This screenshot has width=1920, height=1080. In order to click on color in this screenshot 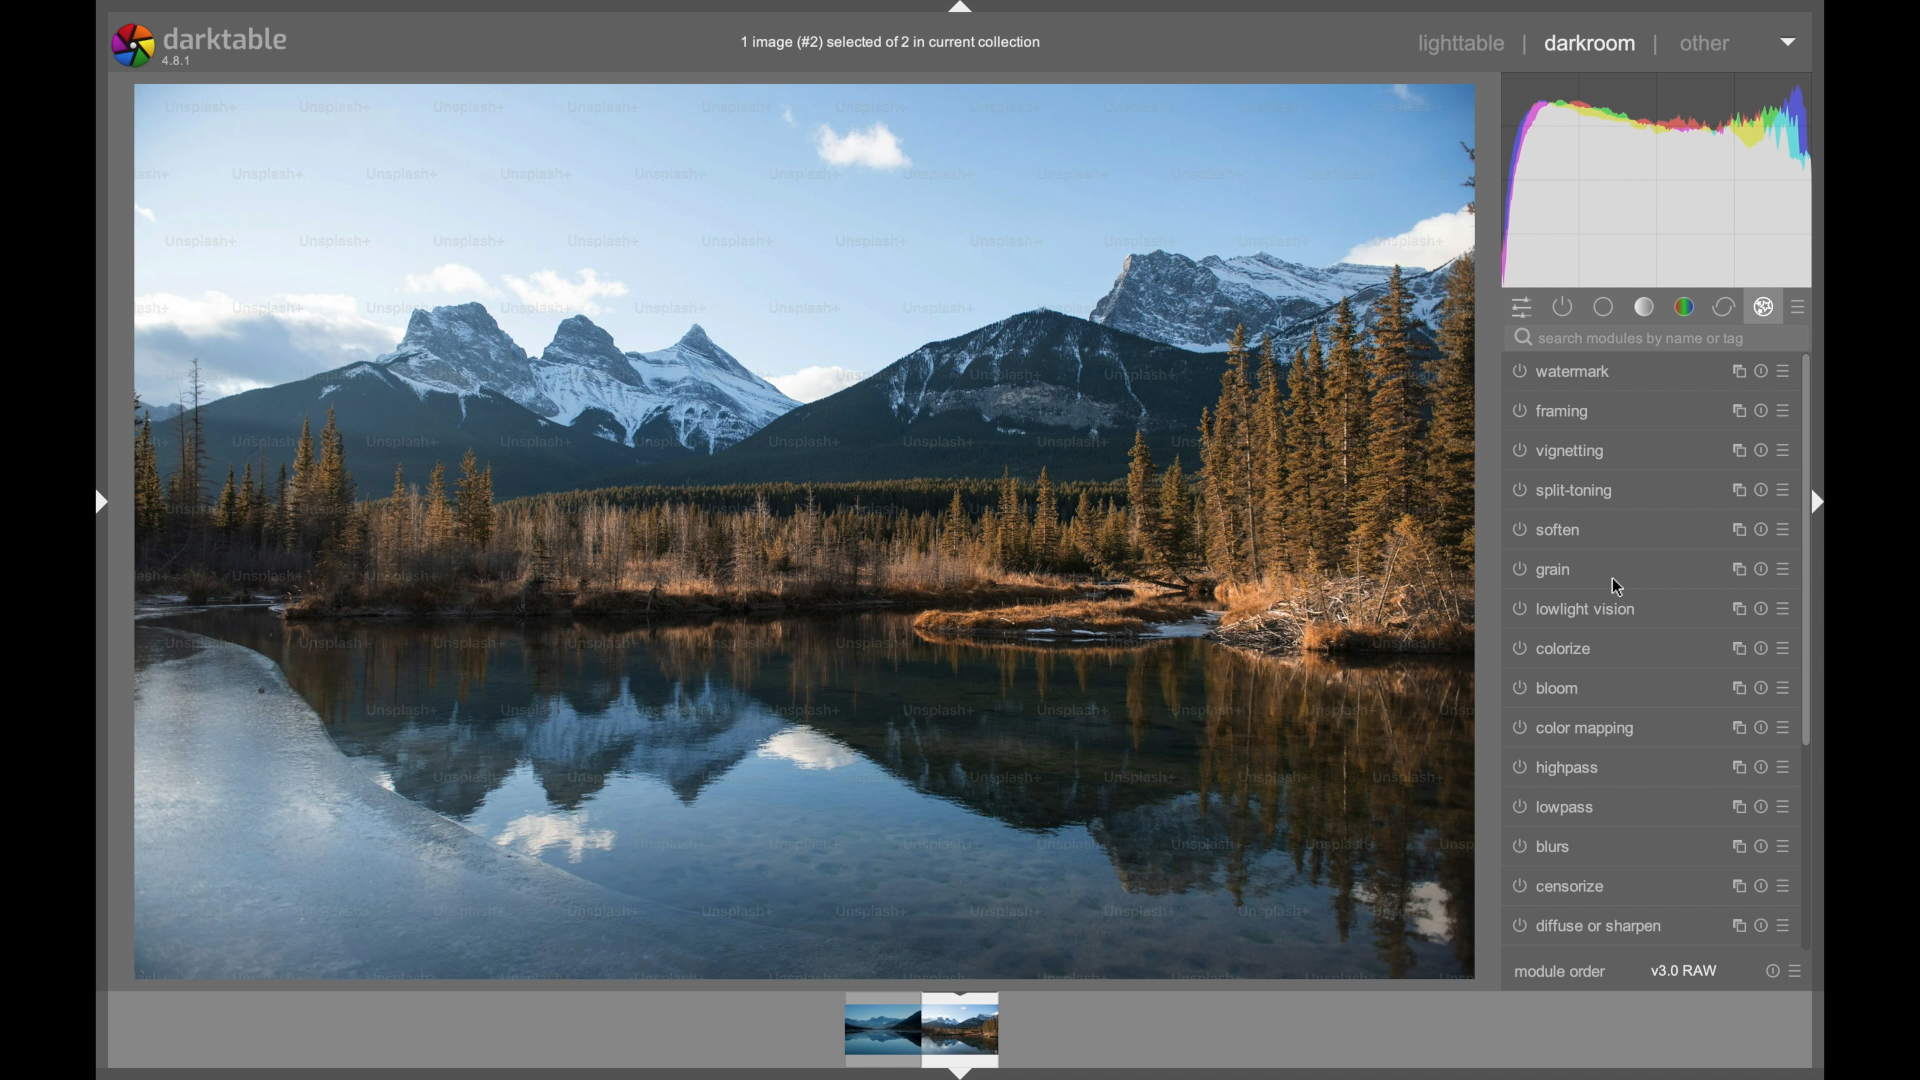, I will do `click(1684, 307)`.